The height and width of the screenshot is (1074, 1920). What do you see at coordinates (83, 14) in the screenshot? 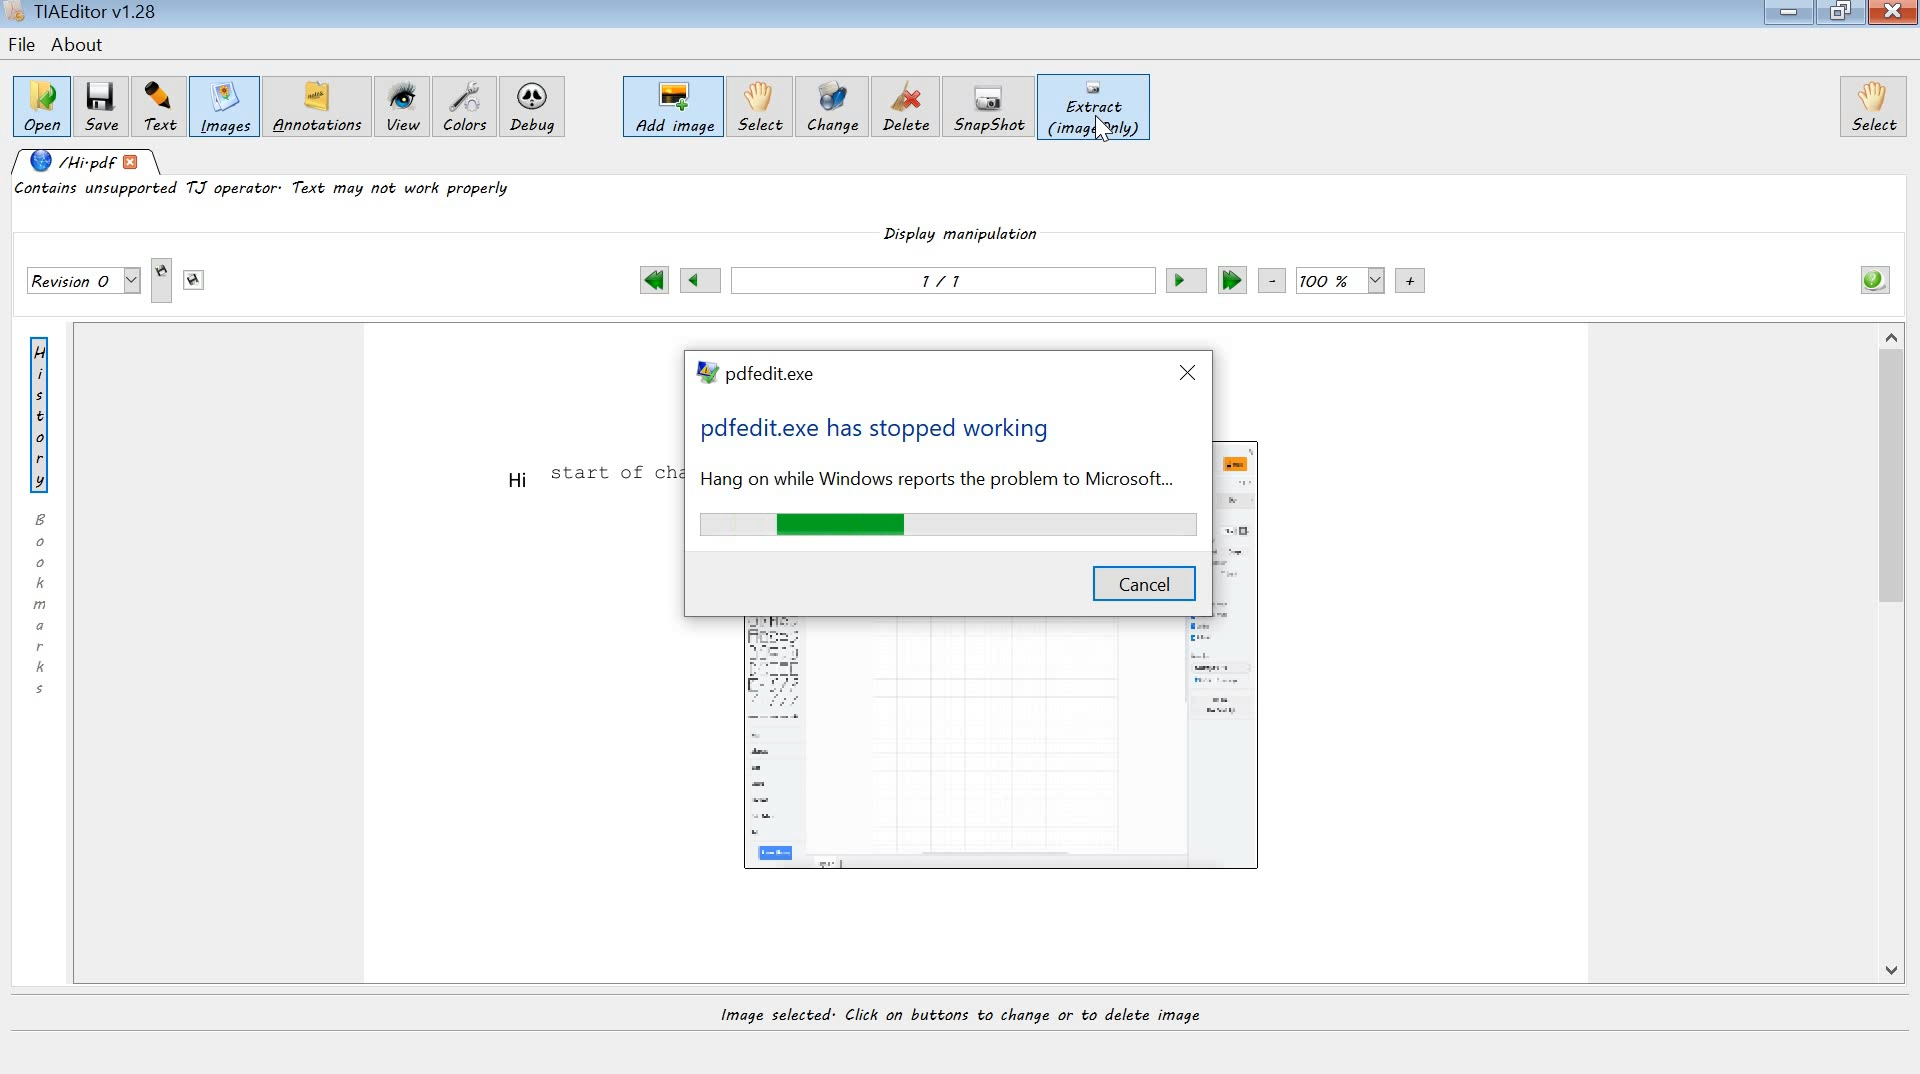
I see `system name` at bounding box center [83, 14].